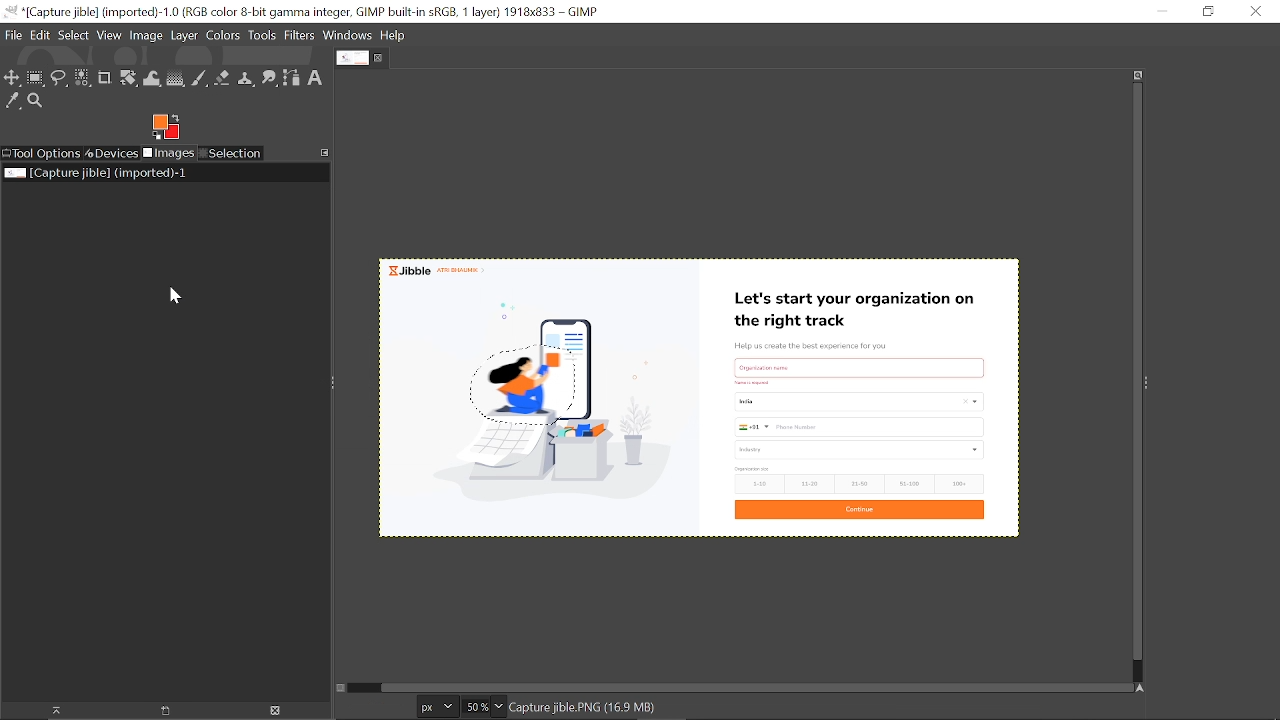 This screenshot has height=720, width=1280. I want to click on Sidebar menu, so click(1151, 381).